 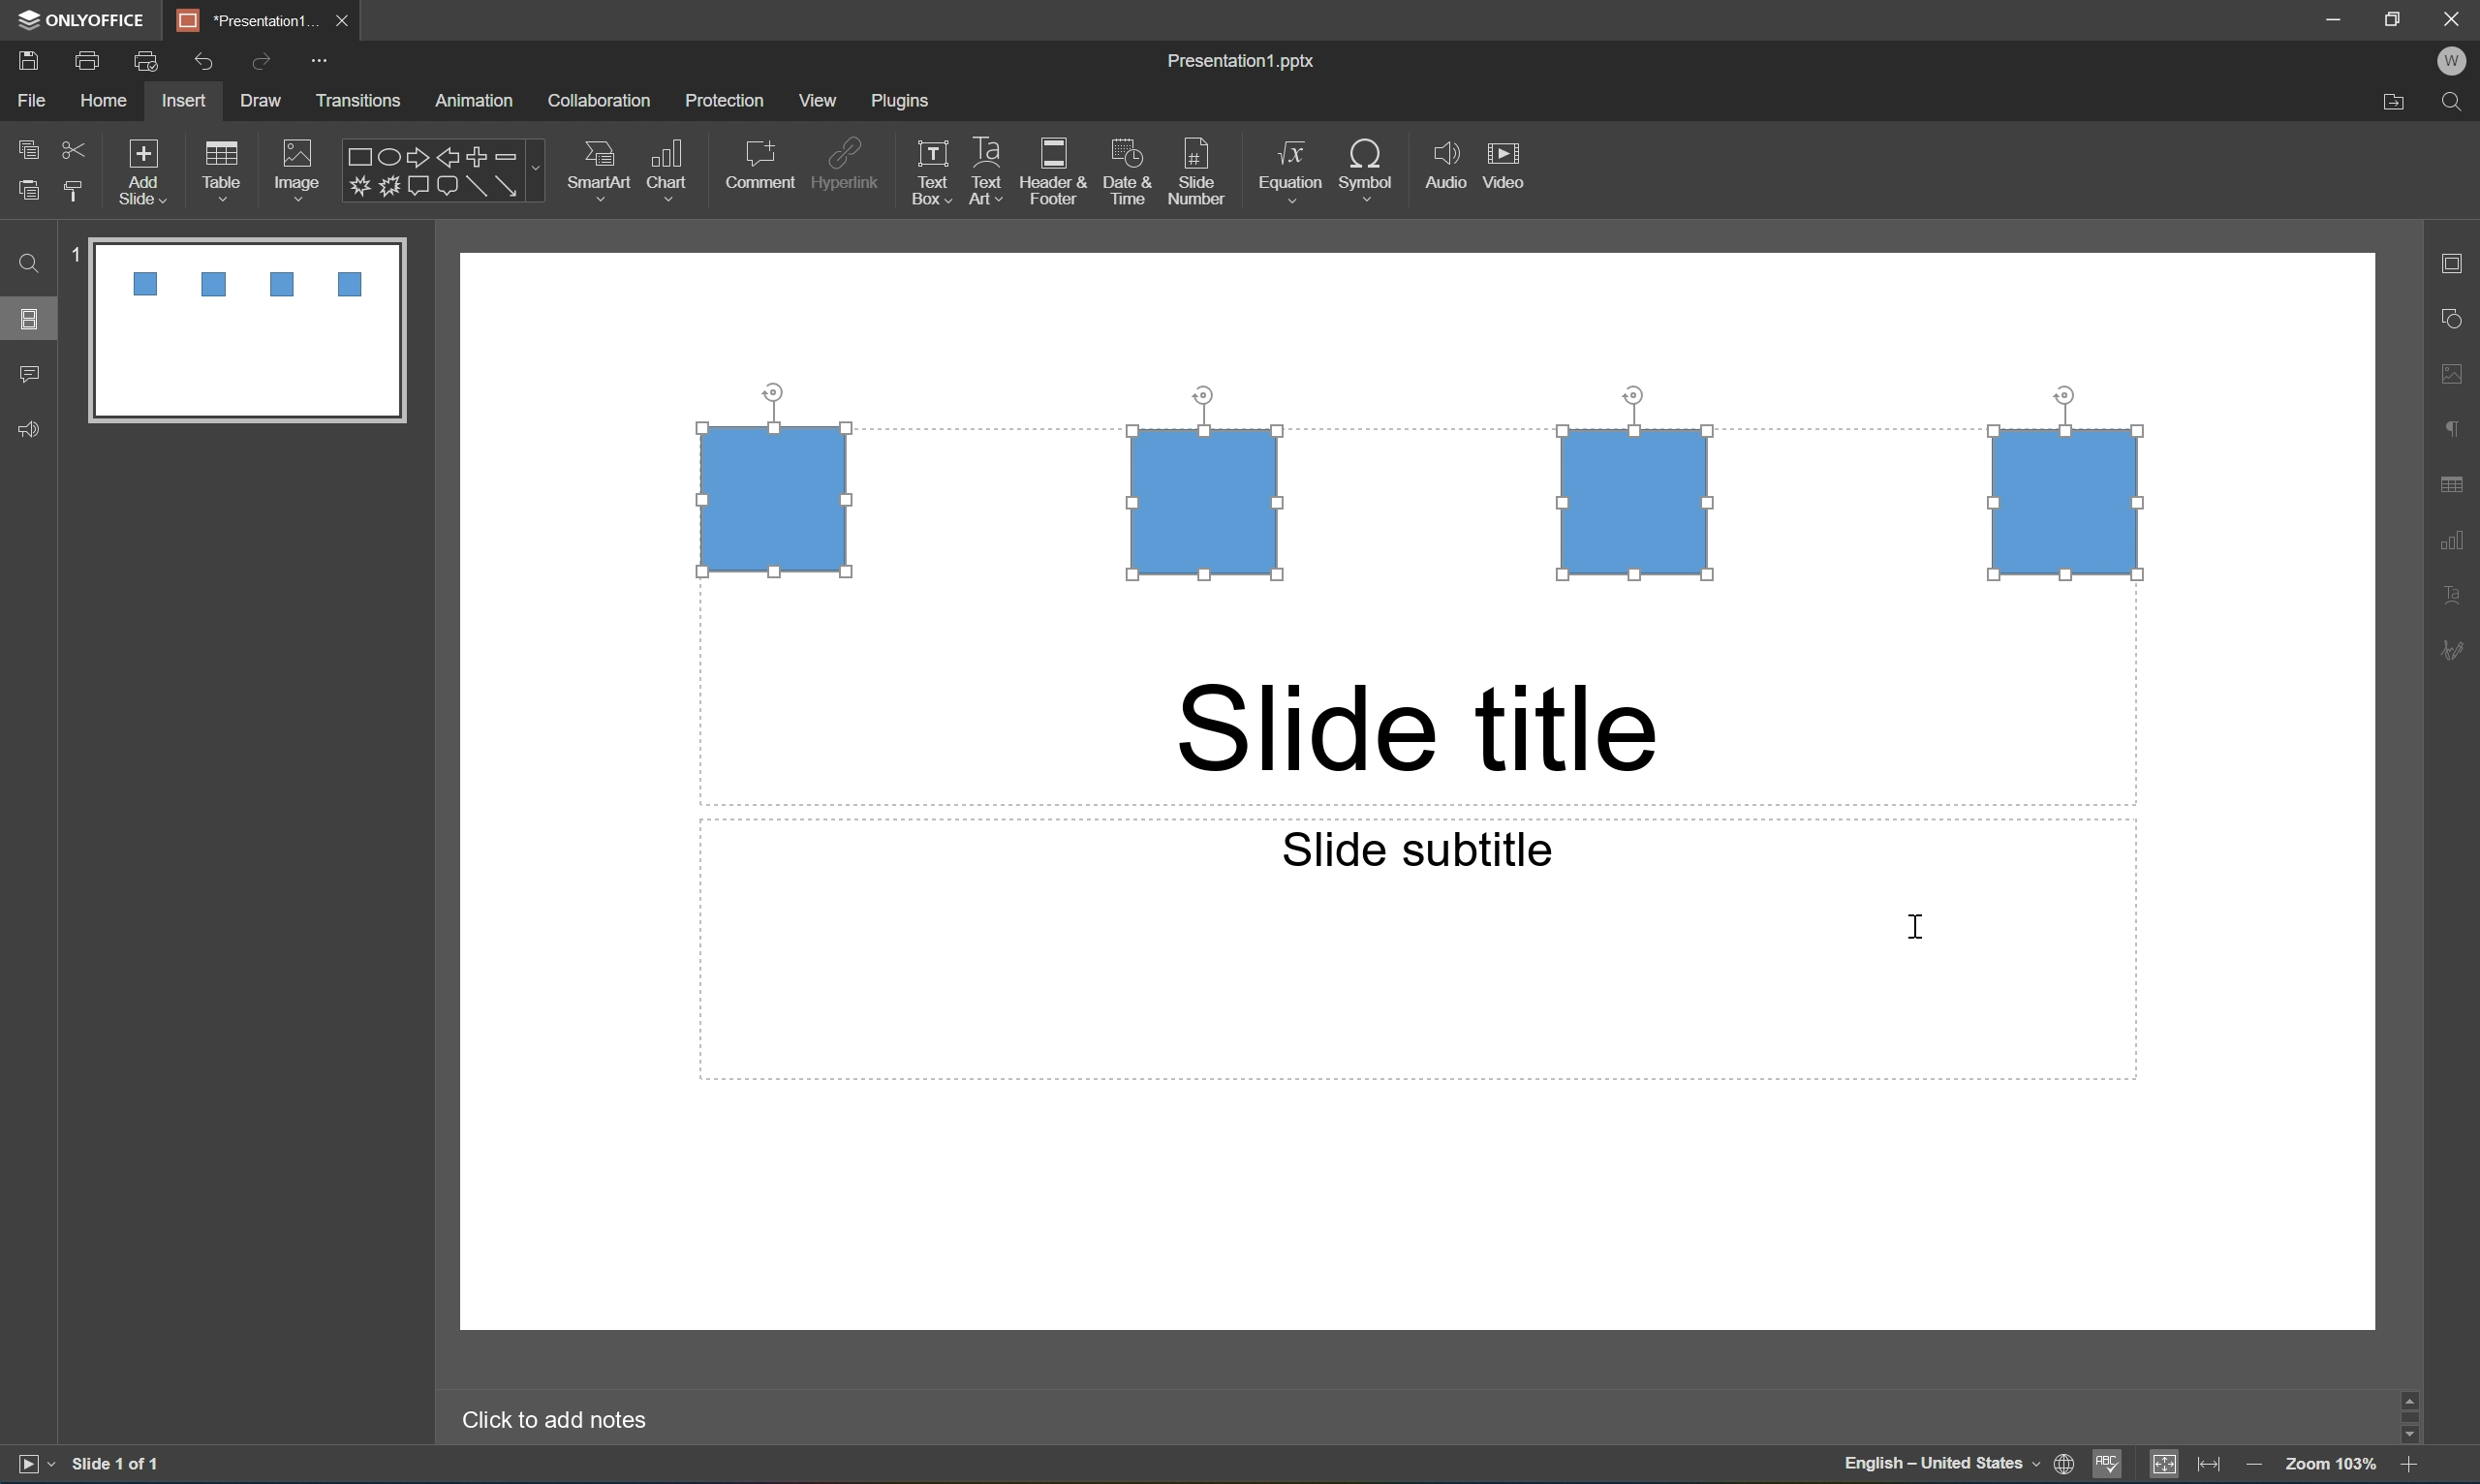 I want to click on Find, so click(x=2458, y=100).